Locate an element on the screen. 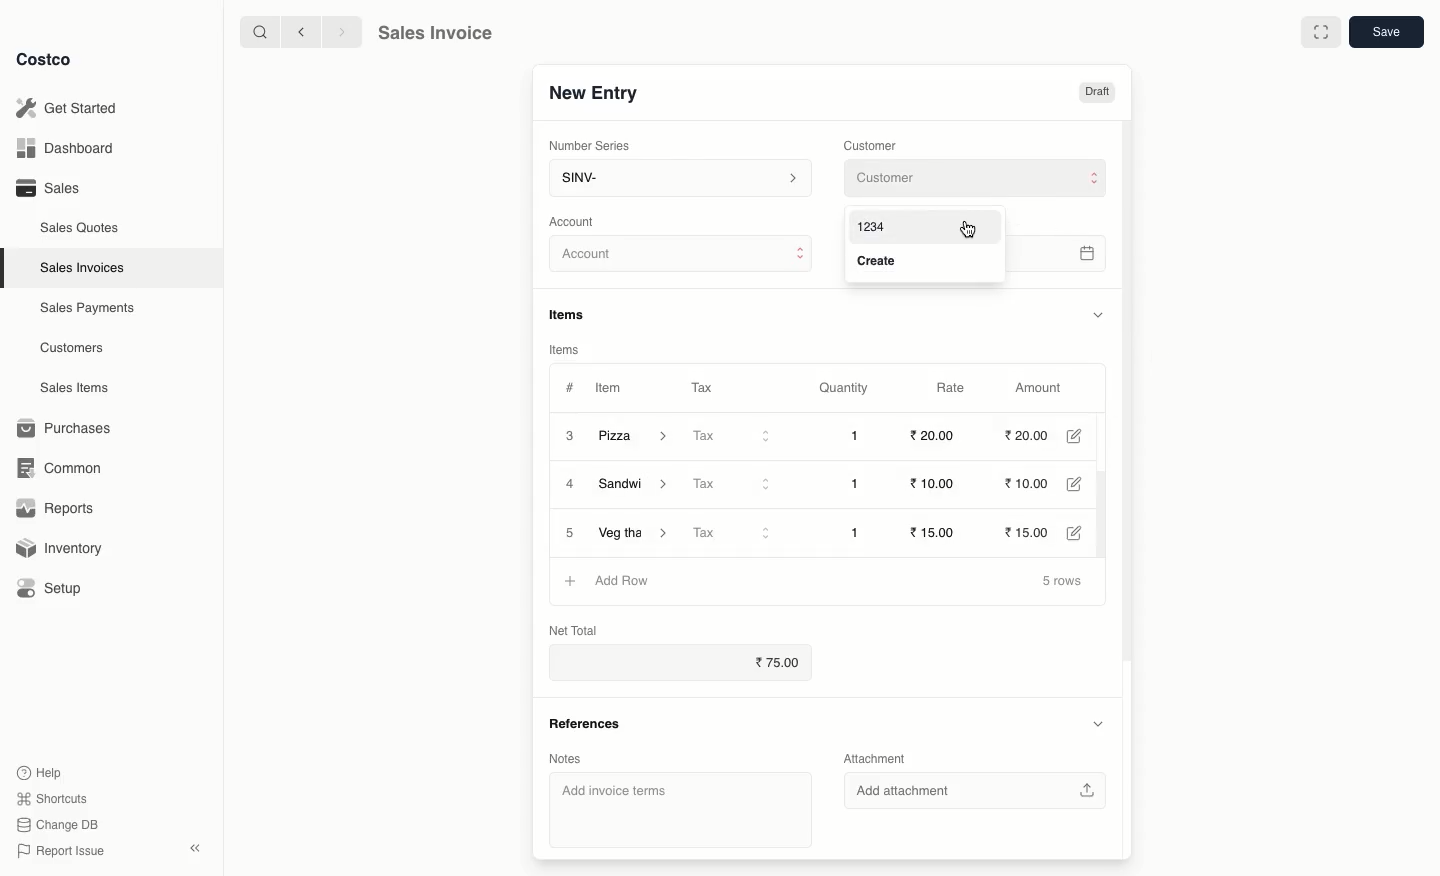 This screenshot has height=876, width=1440. Net Total is located at coordinates (572, 628).